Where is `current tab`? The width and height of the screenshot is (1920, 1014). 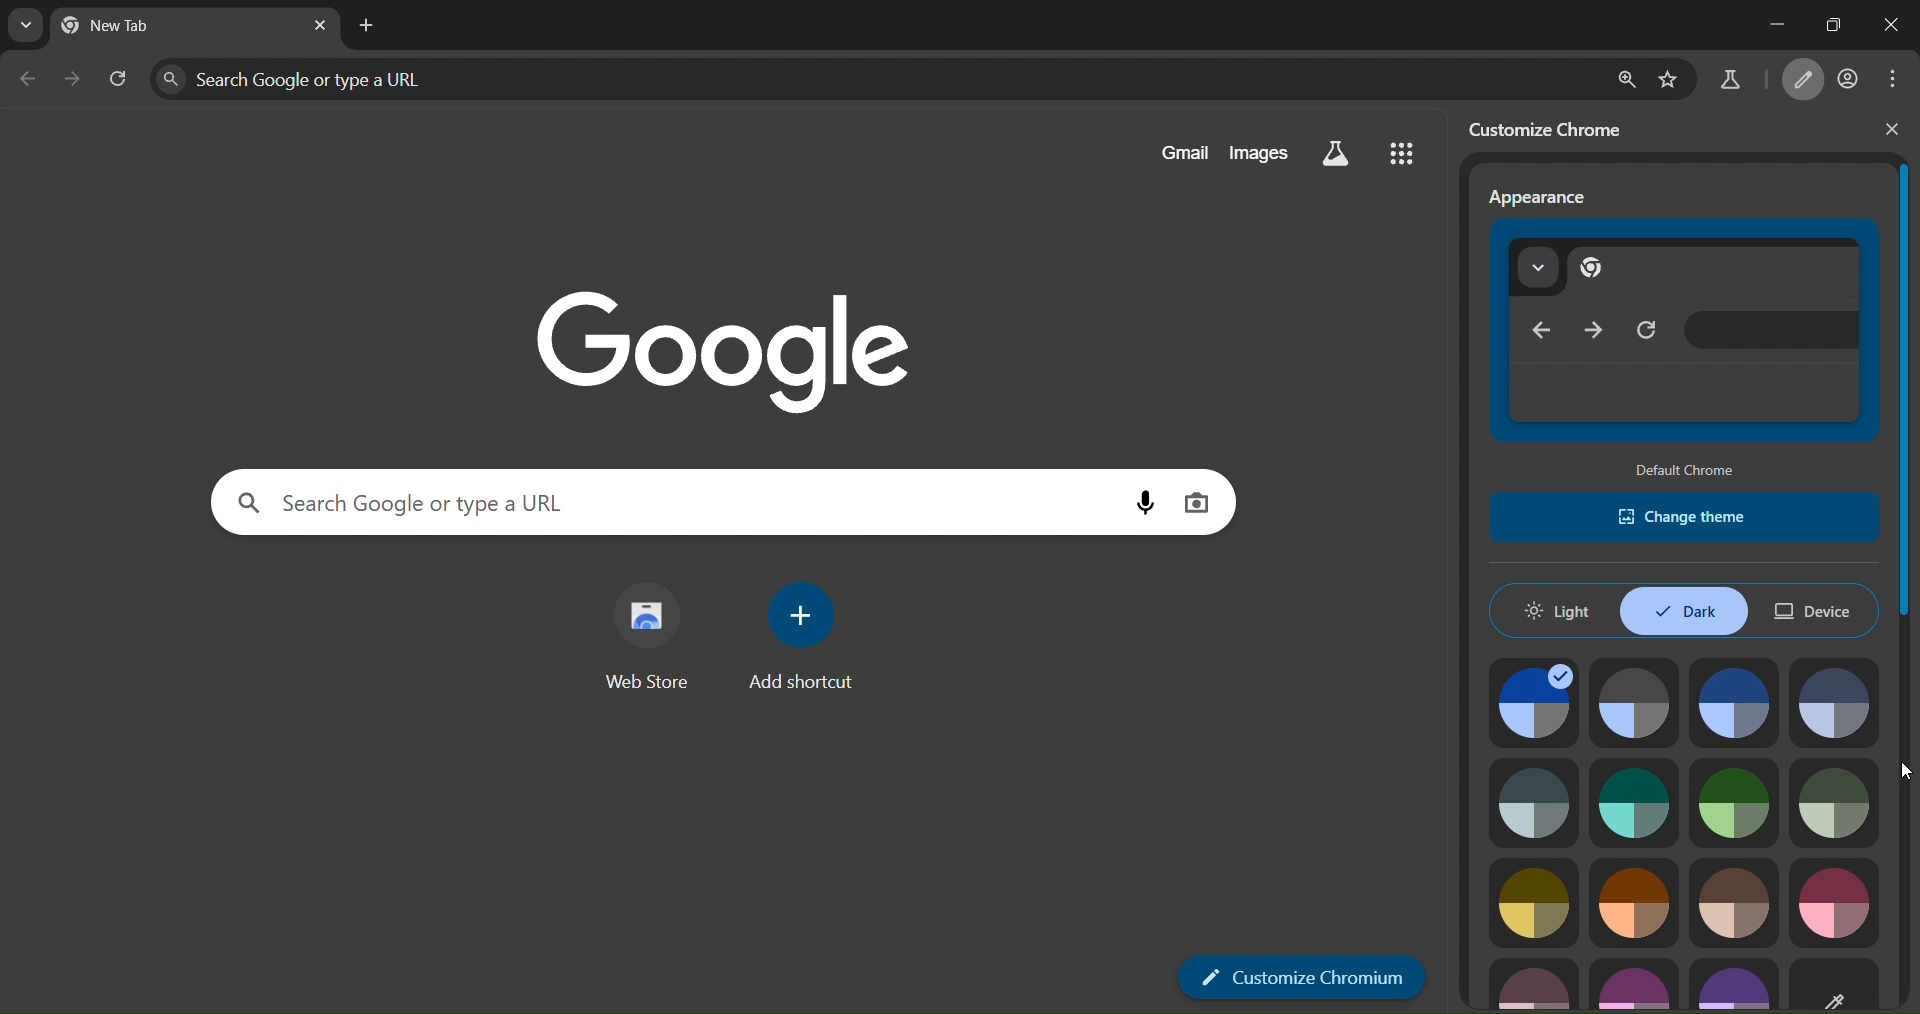 current tab is located at coordinates (139, 28).